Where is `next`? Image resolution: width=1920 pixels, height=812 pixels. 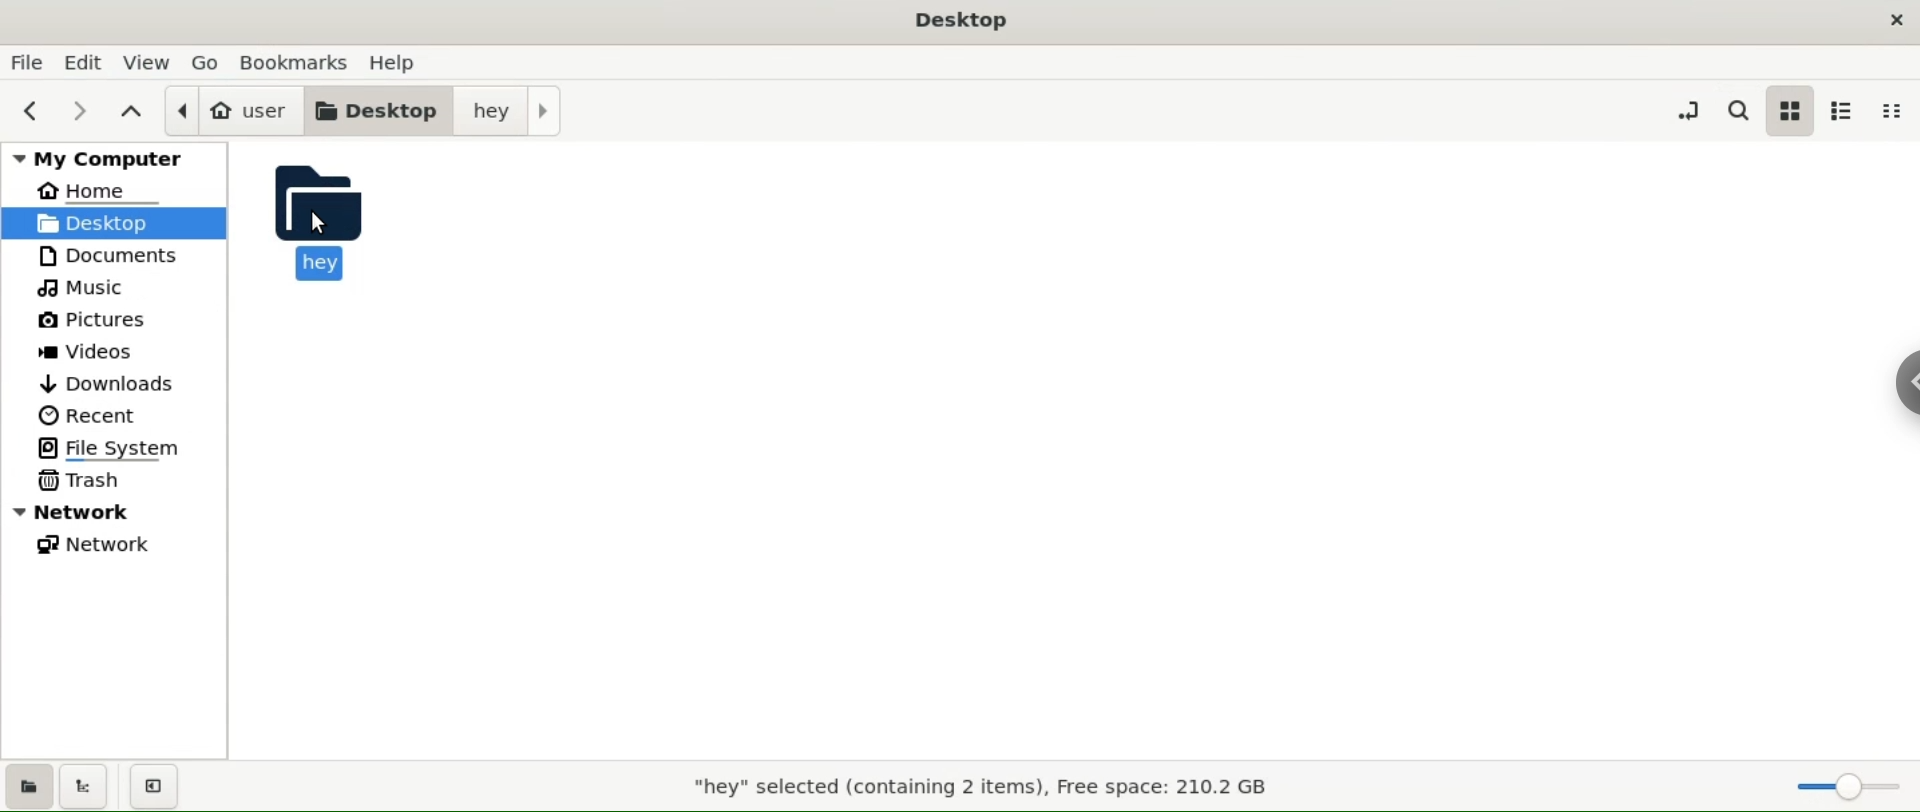
next is located at coordinates (85, 109).